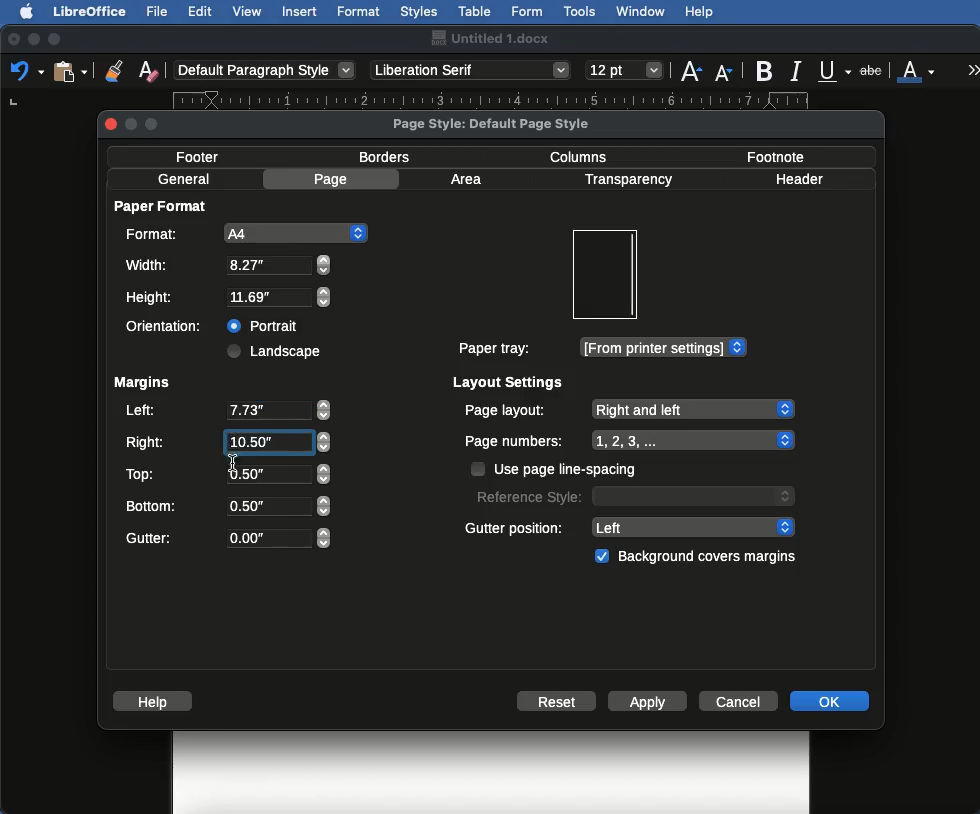 The height and width of the screenshot is (814, 980). I want to click on Footnote, so click(774, 156).